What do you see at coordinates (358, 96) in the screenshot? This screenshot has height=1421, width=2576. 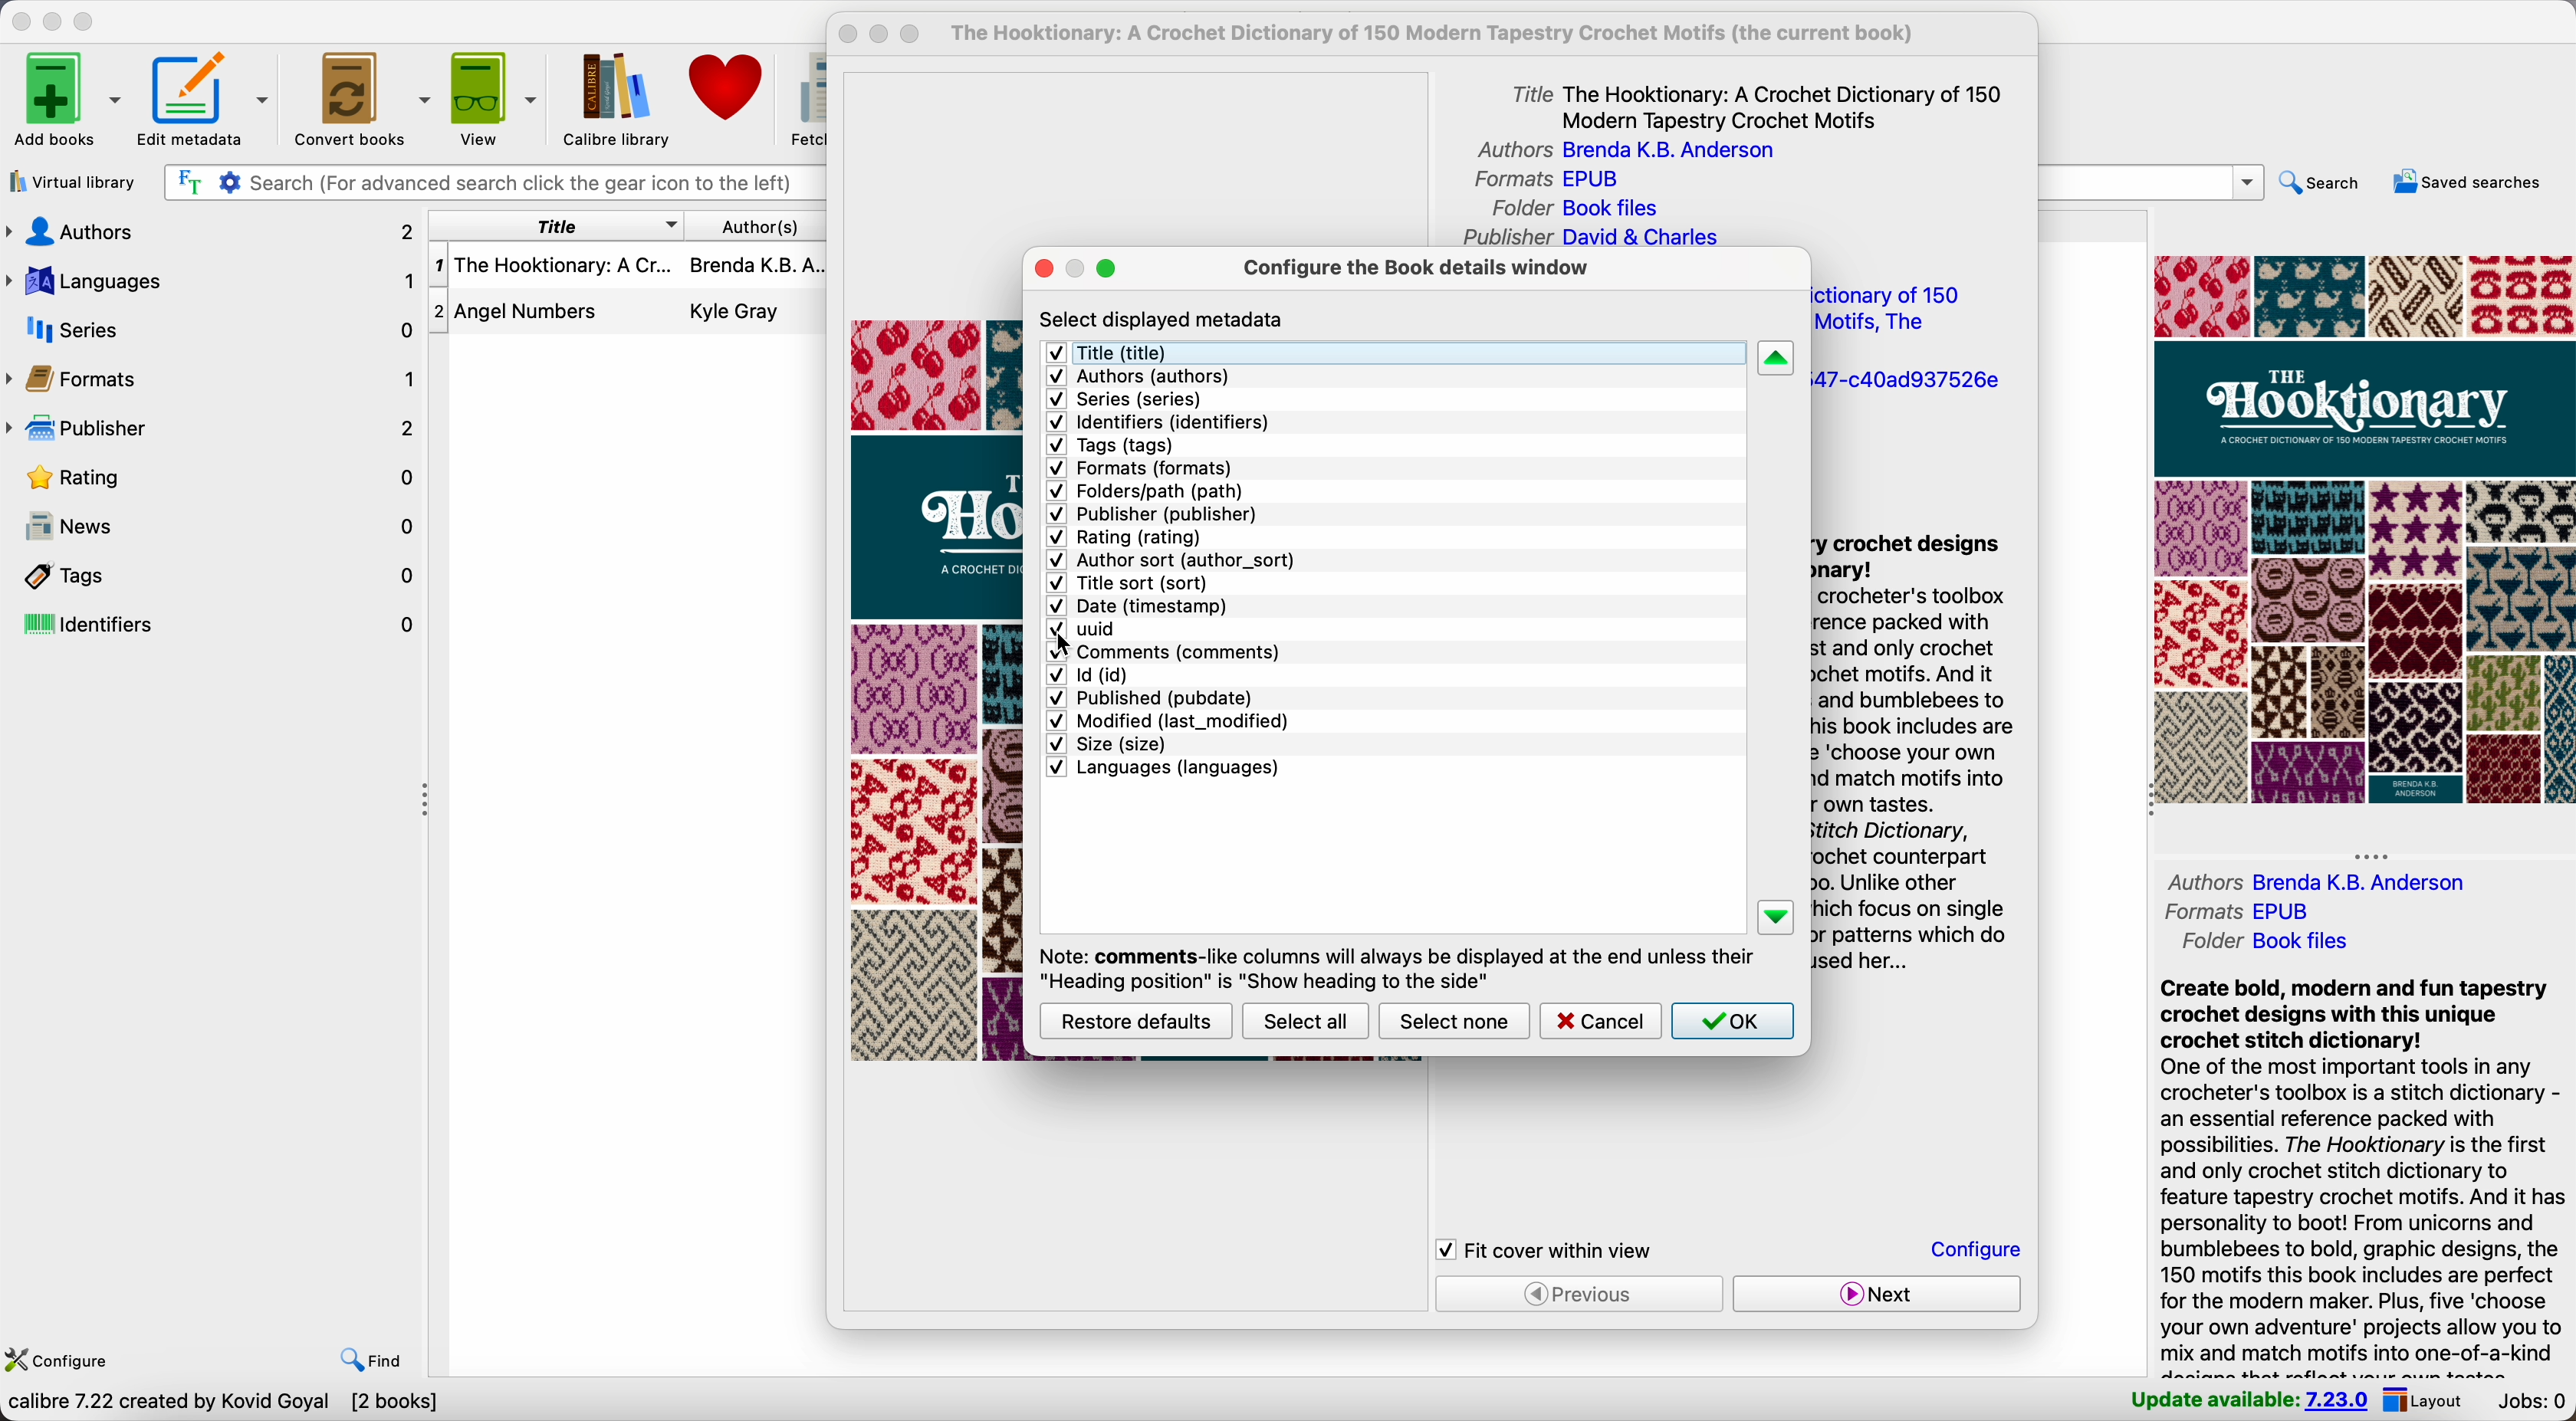 I see `convert books` at bounding box center [358, 96].